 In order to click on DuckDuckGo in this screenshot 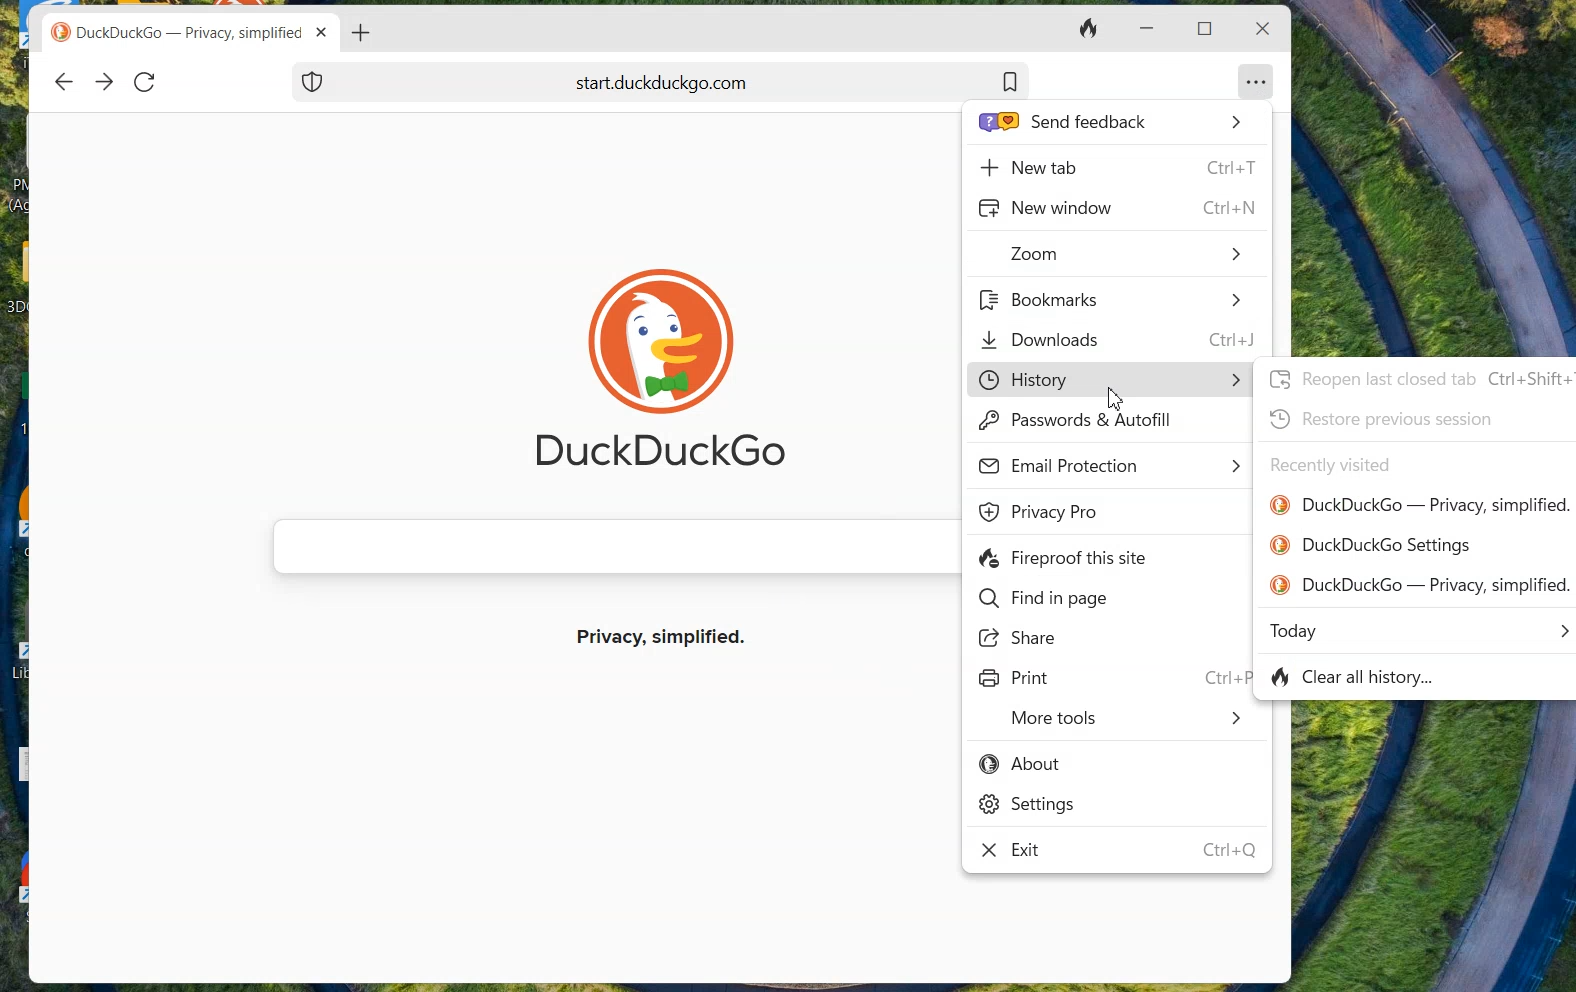, I will do `click(658, 456)`.